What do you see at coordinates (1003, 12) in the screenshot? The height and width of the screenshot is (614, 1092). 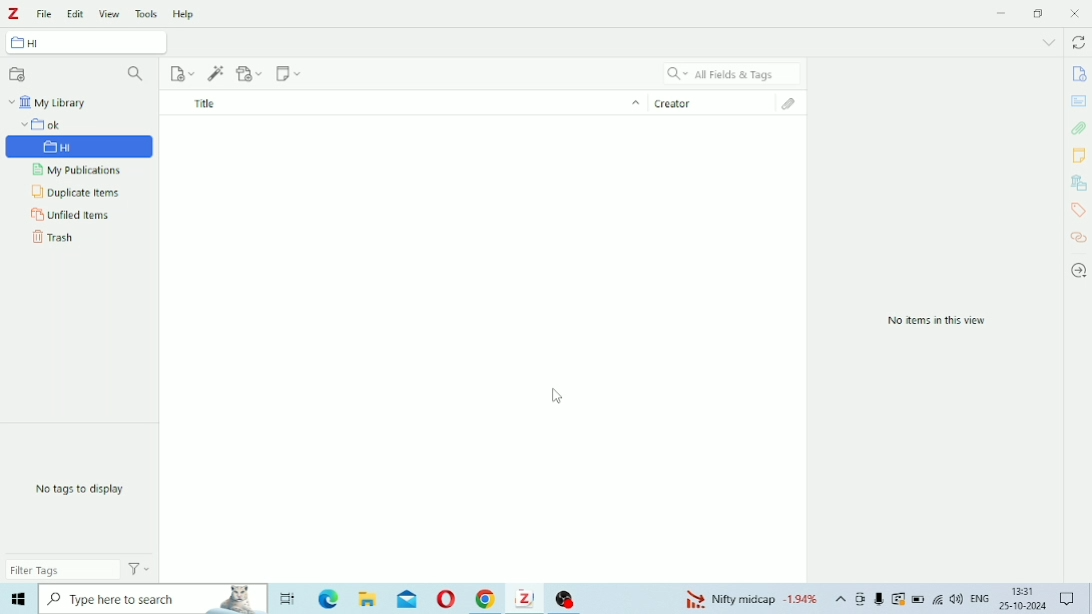 I see `Minimize` at bounding box center [1003, 12].